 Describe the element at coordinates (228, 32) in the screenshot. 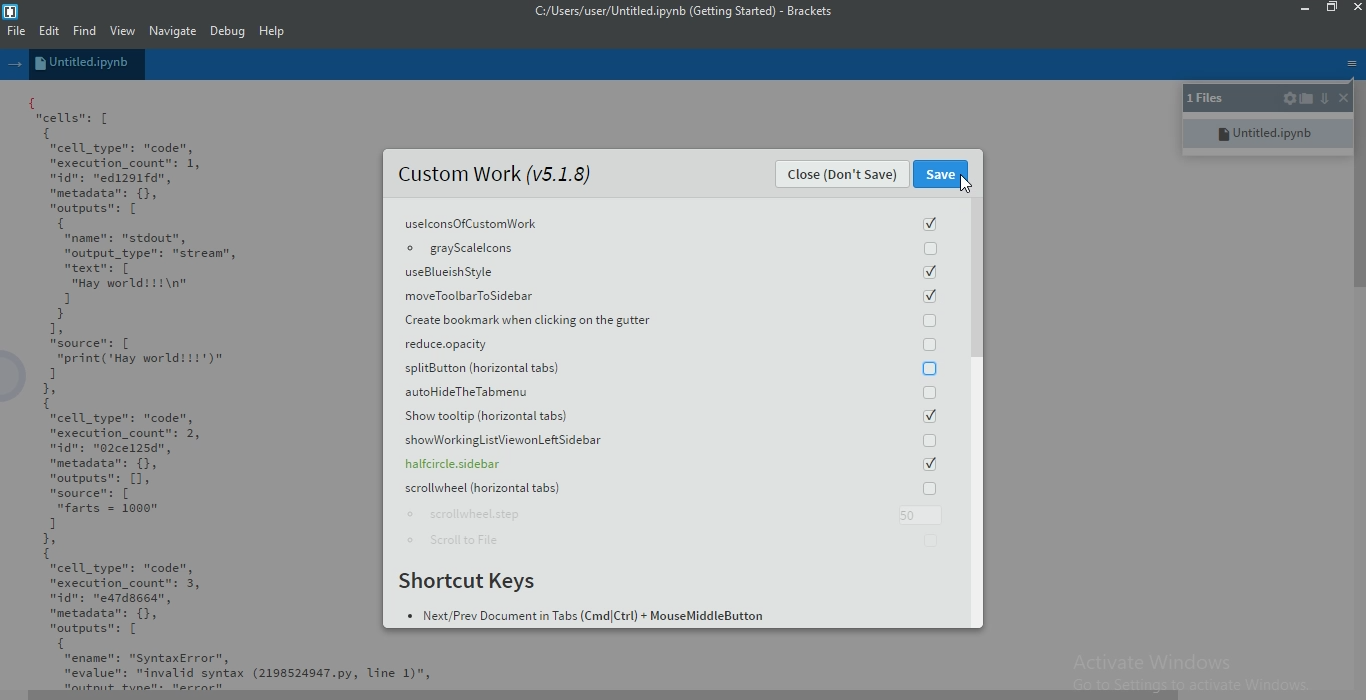

I see `Debug` at that location.